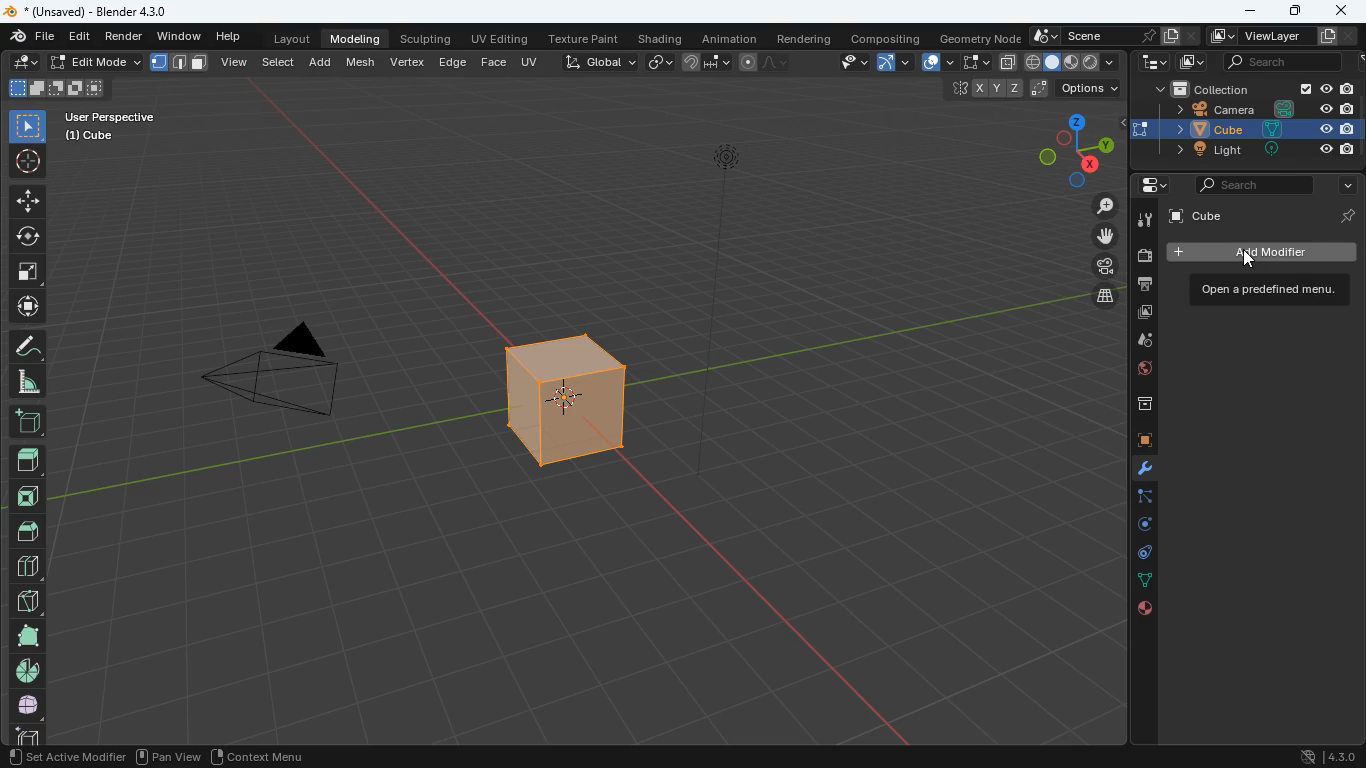  What do you see at coordinates (1281, 60) in the screenshot?
I see `scene` at bounding box center [1281, 60].